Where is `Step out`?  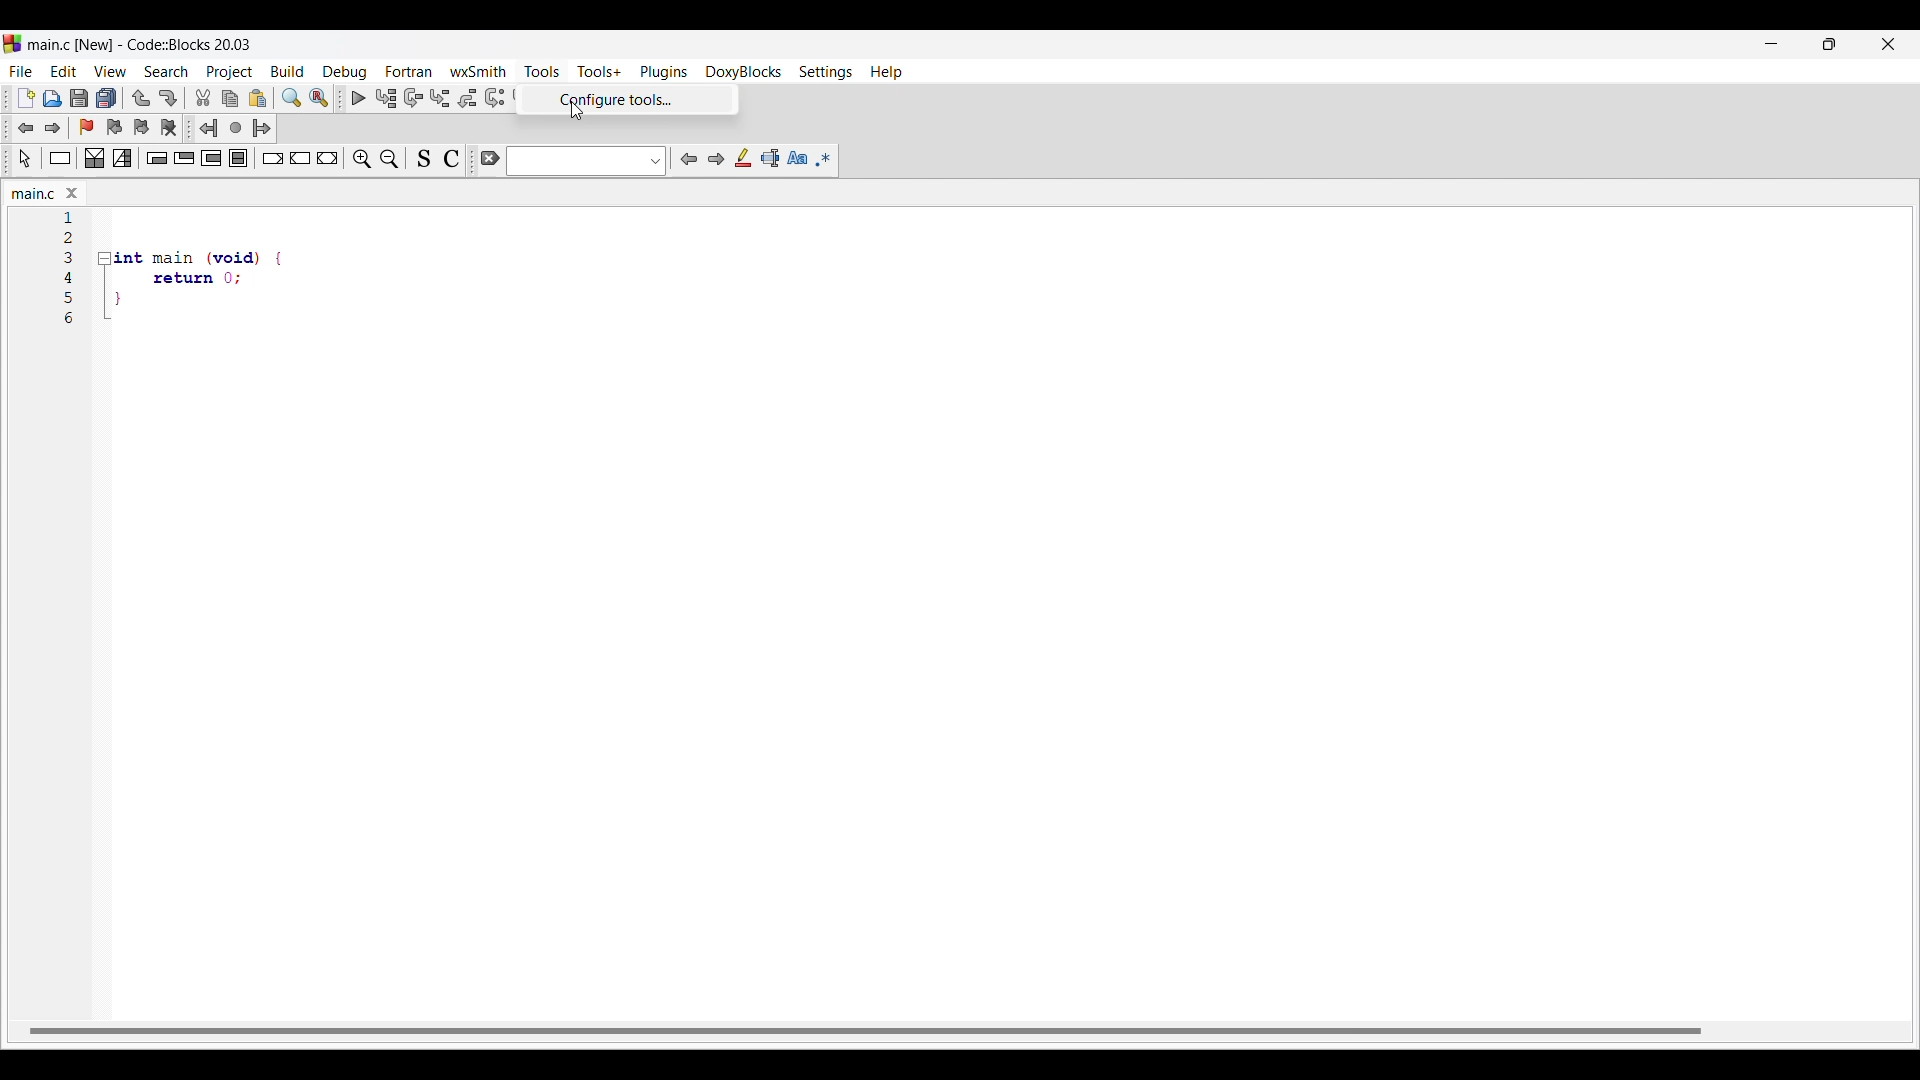
Step out is located at coordinates (467, 98).